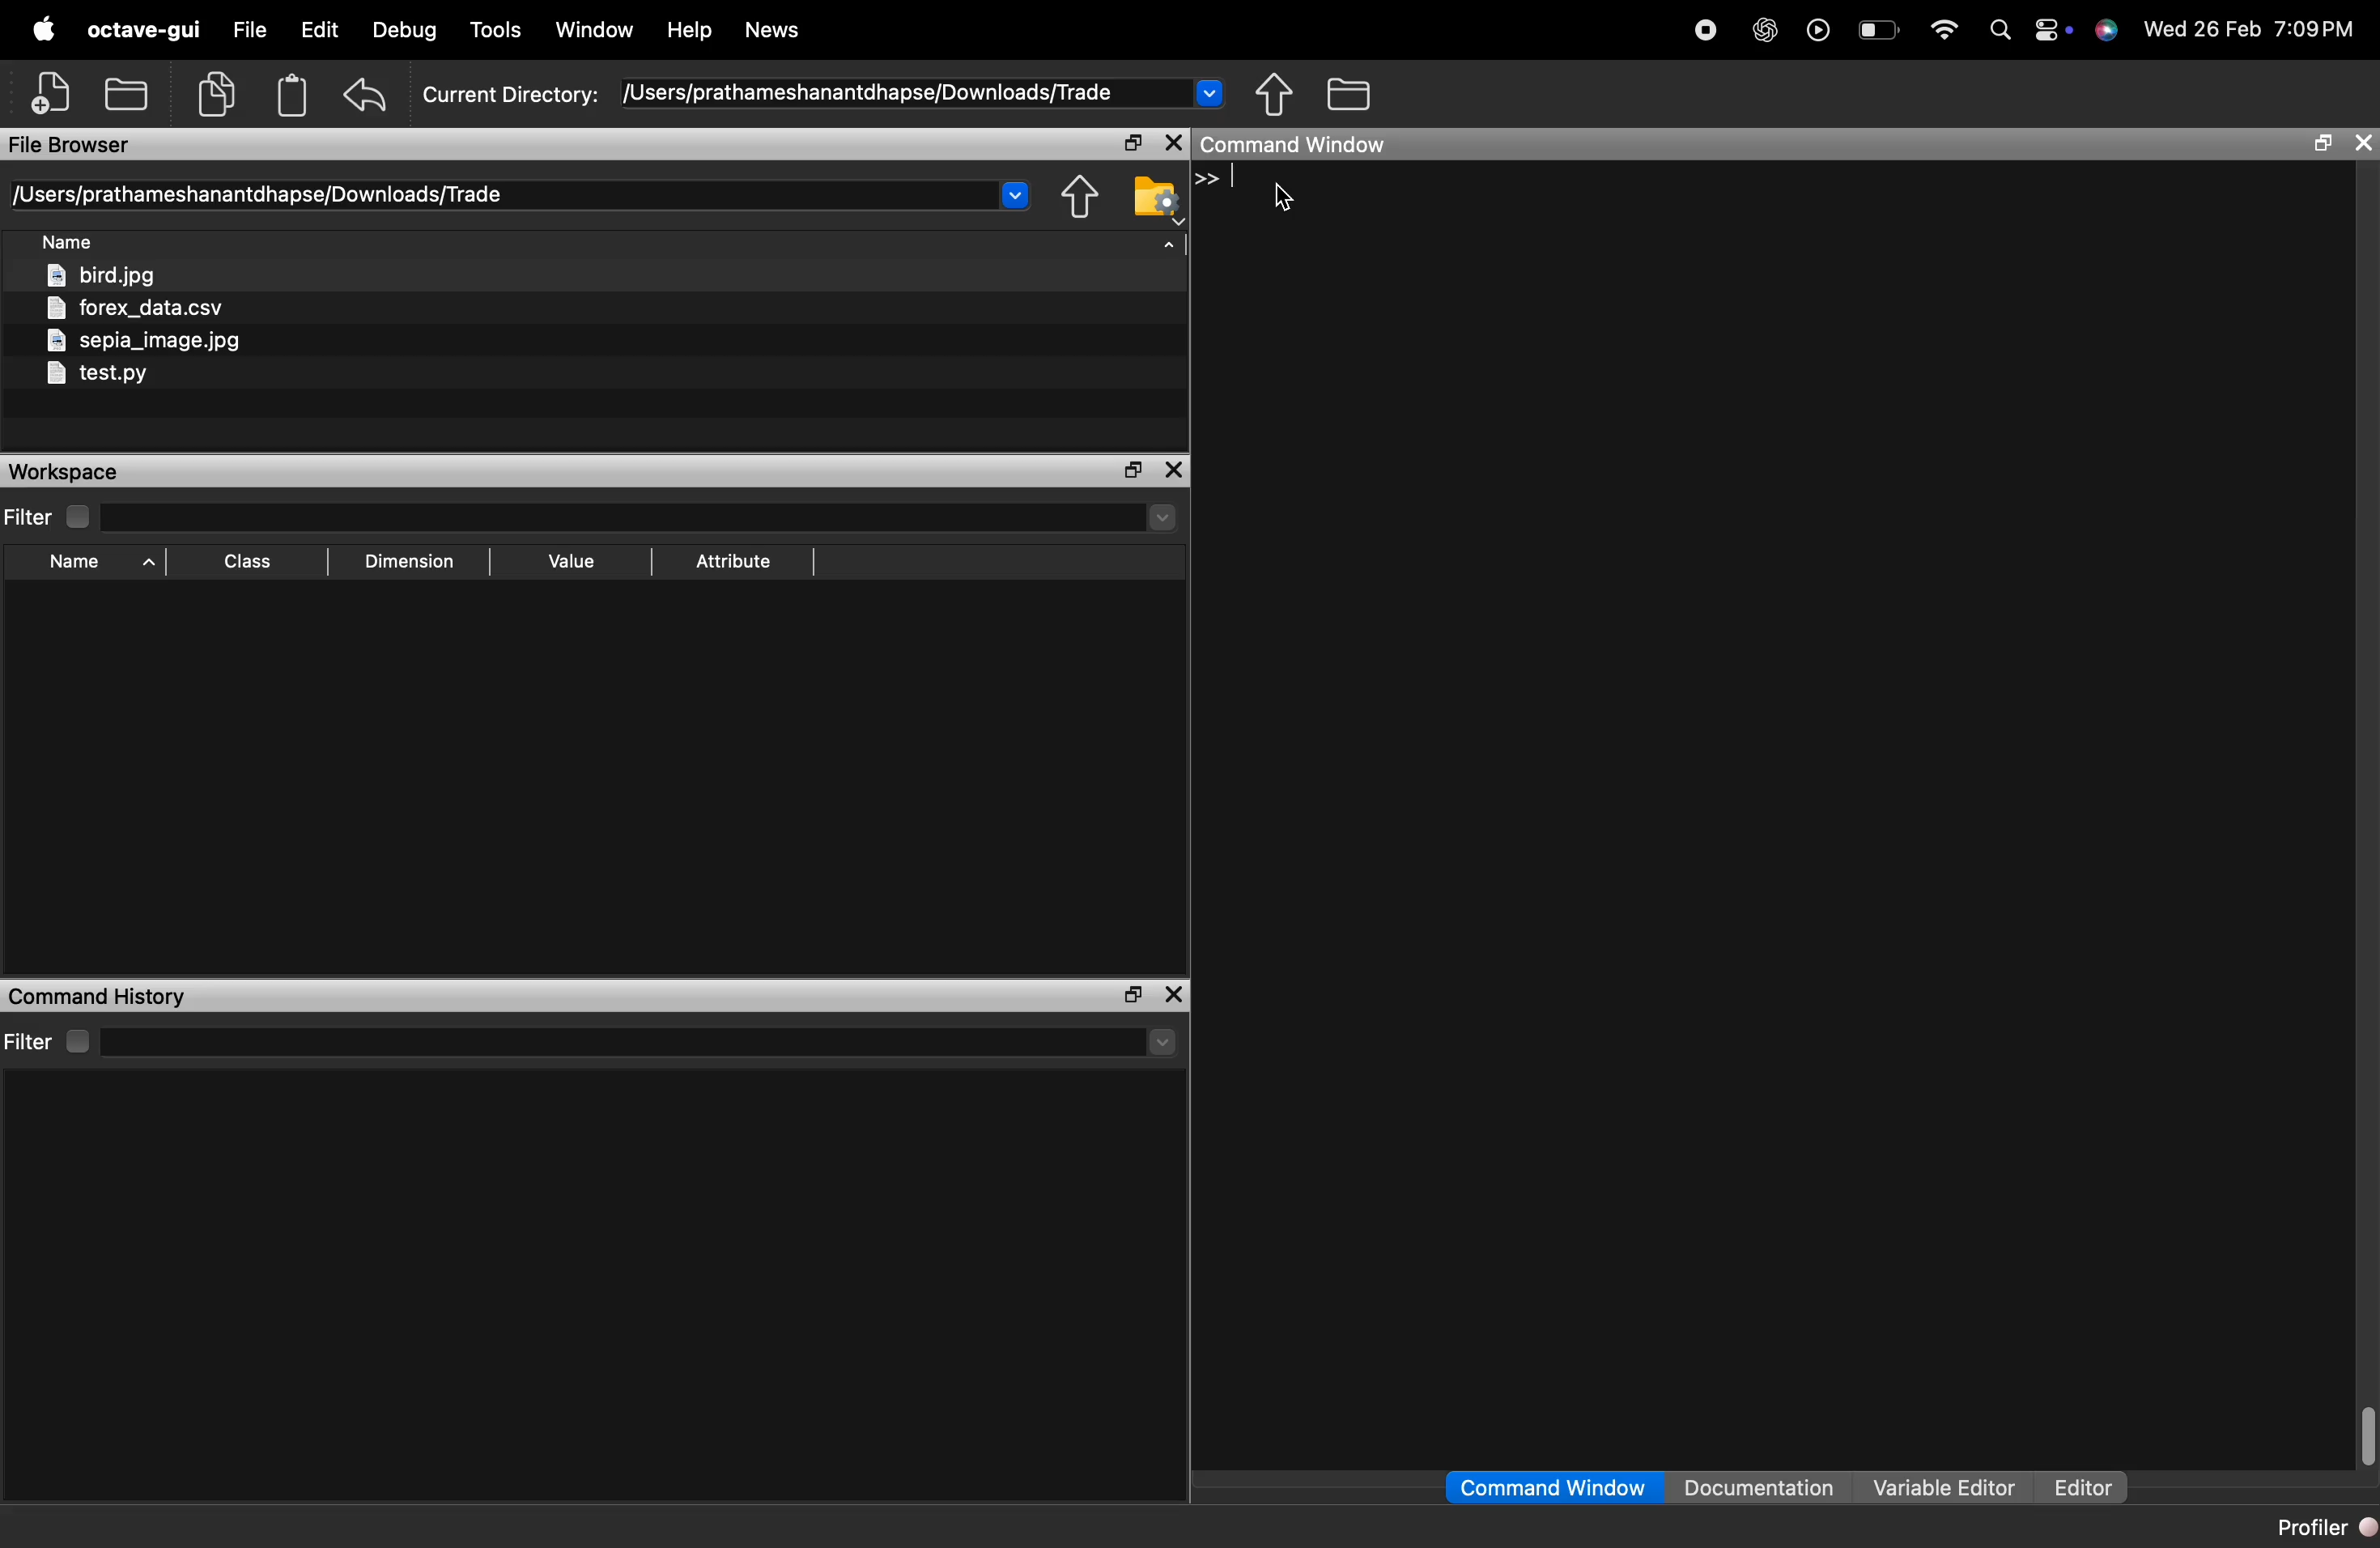  I want to click on edit, so click(324, 30).